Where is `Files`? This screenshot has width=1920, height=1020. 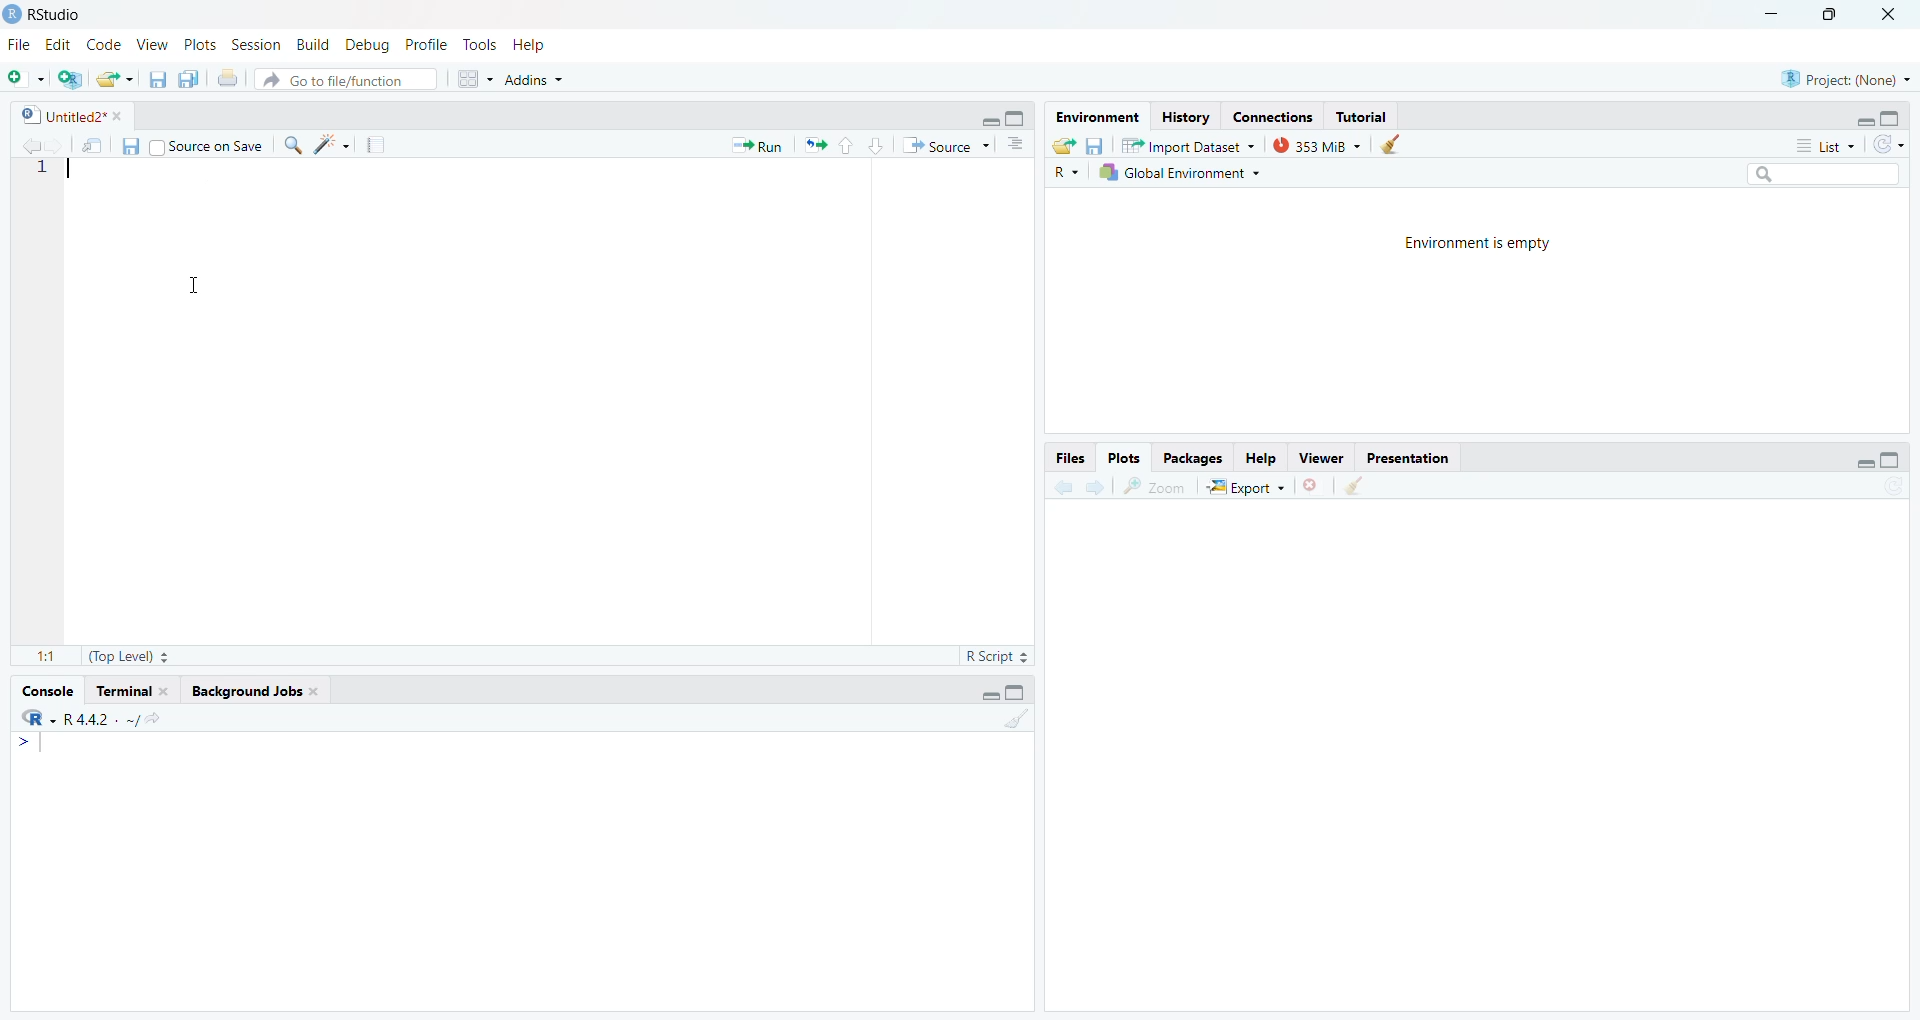
Files is located at coordinates (1067, 458).